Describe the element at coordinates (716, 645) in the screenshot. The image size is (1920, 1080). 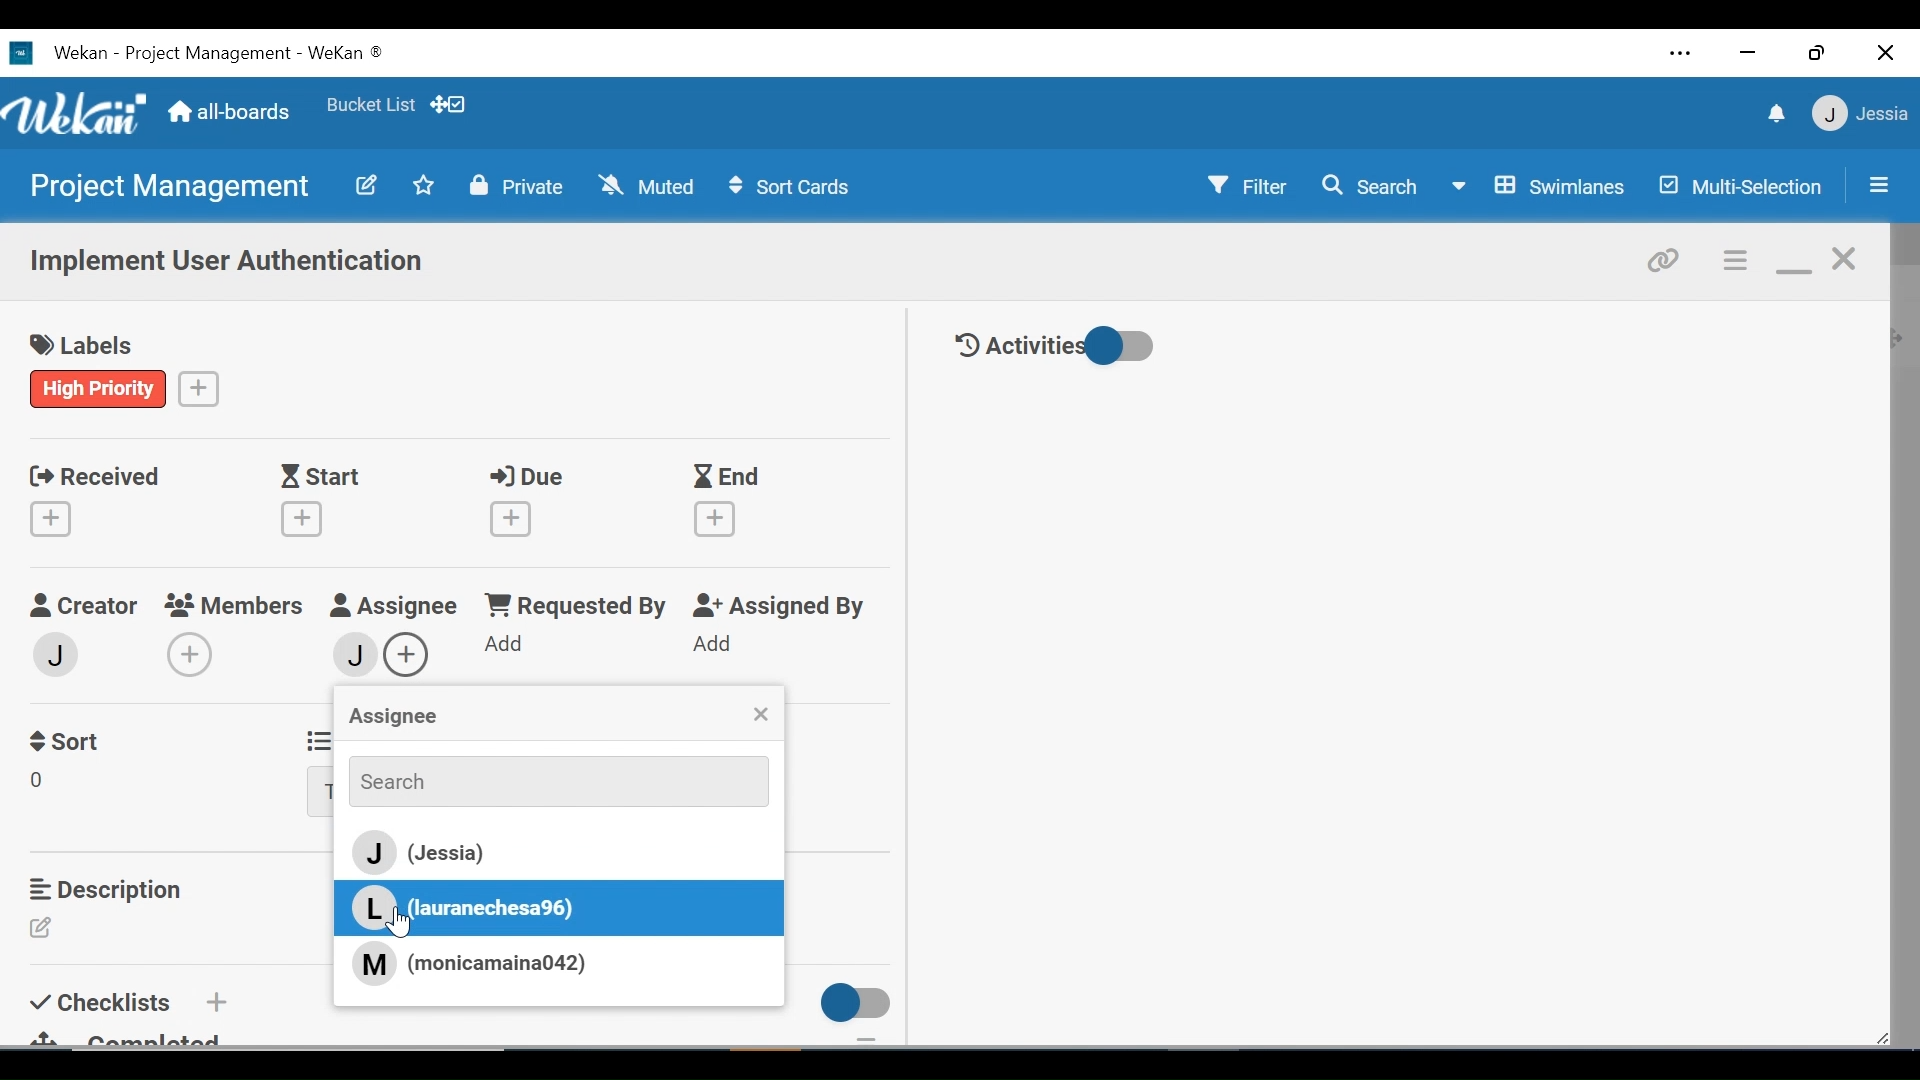
I see `Add` at that location.